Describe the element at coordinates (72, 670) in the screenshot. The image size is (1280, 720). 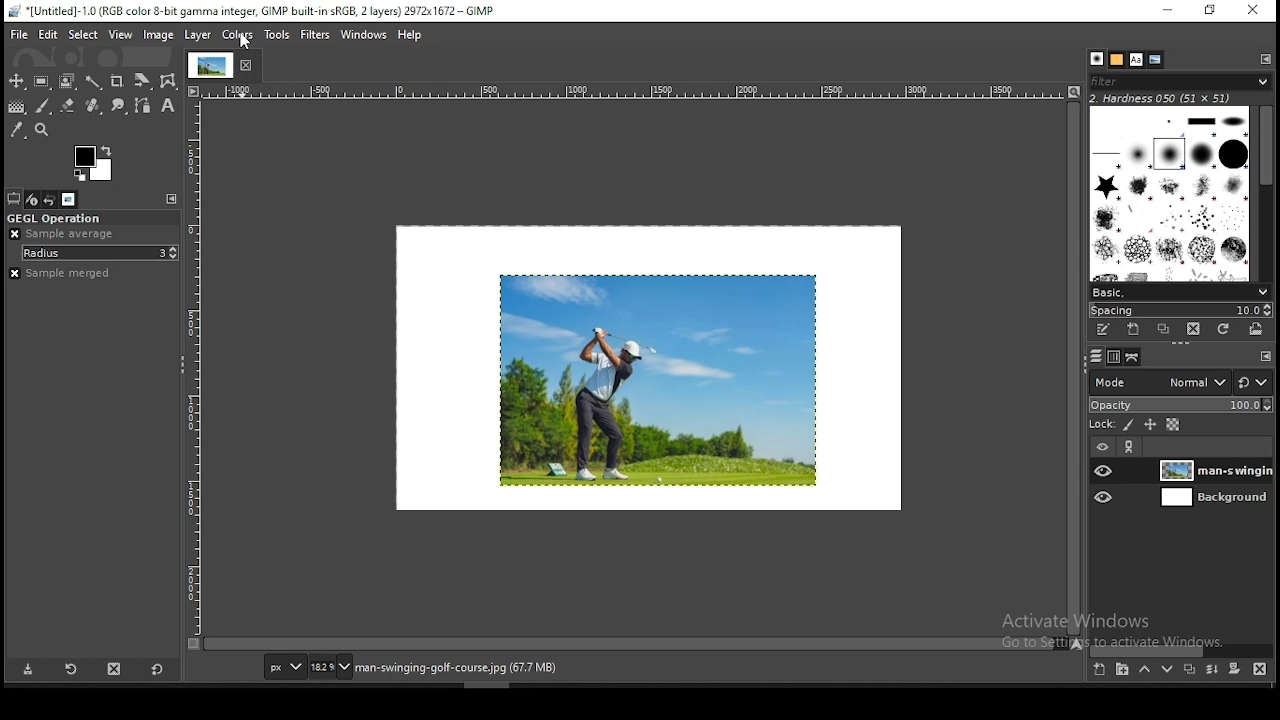
I see `restore tool preset` at that location.